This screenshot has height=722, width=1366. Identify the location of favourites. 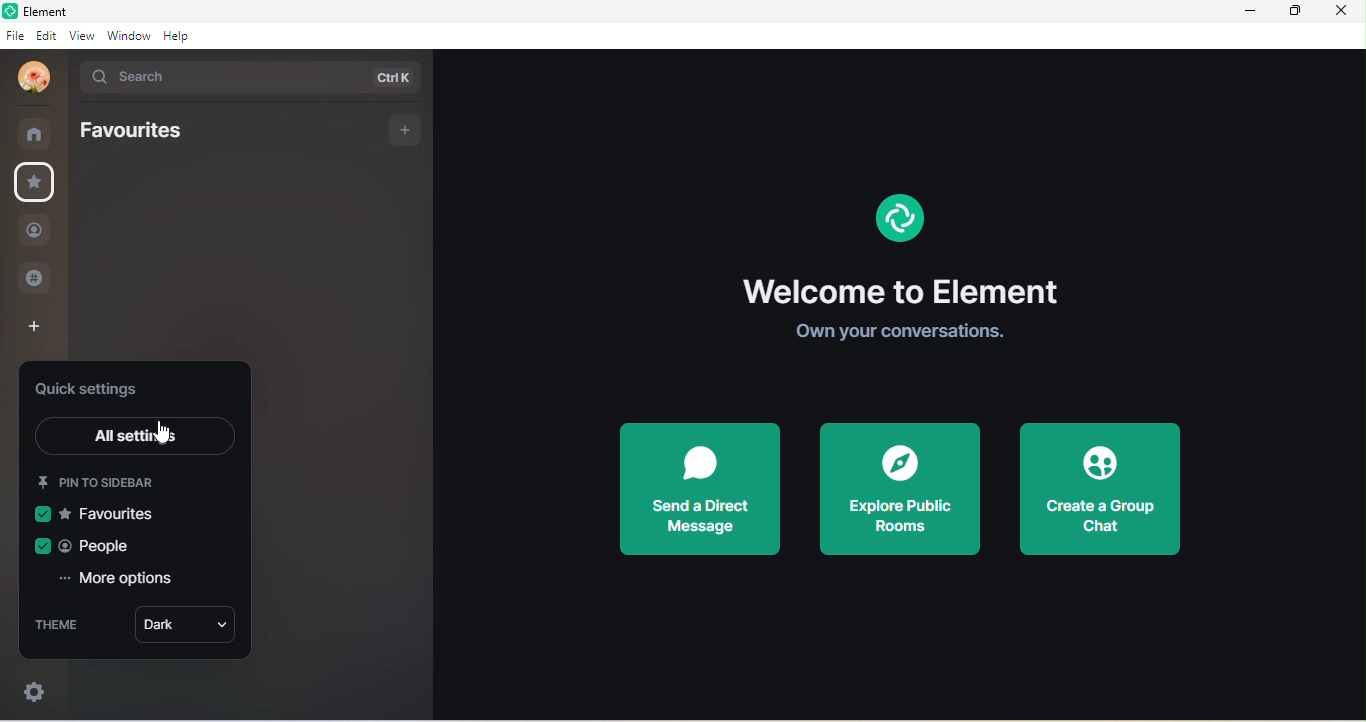
(139, 136).